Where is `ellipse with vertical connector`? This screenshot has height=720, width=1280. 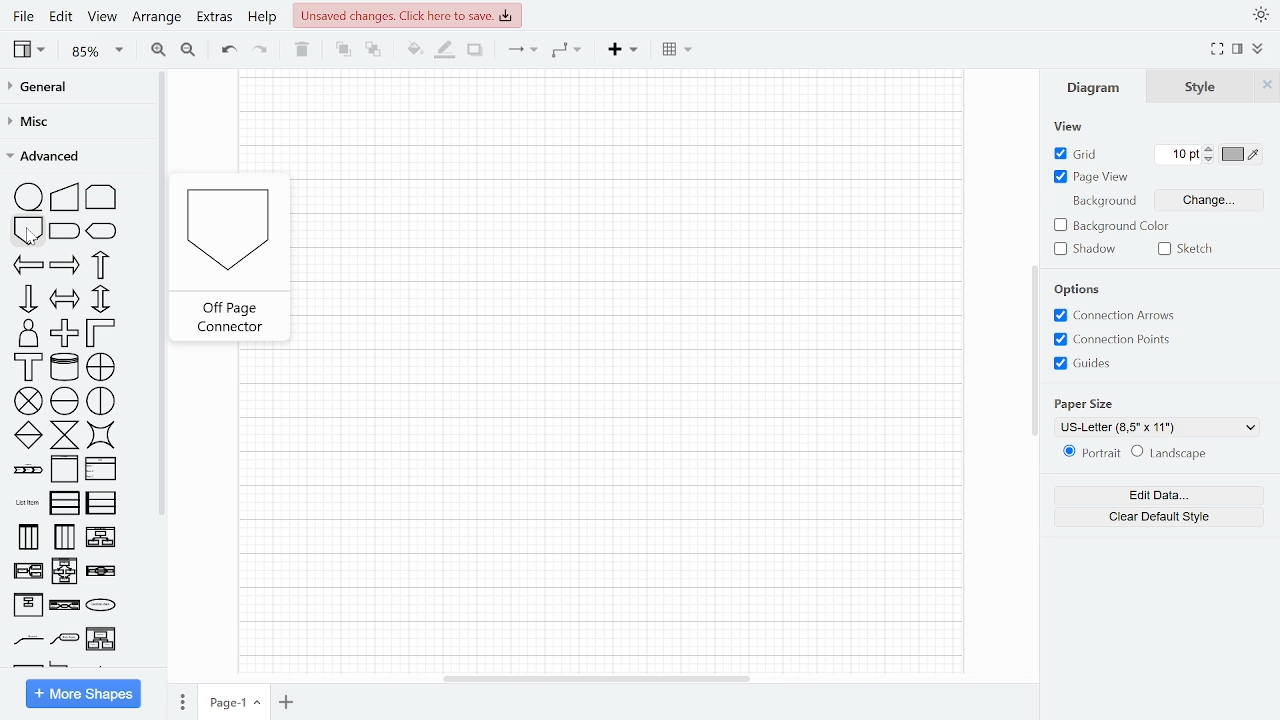 ellipse with vertical connector is located at coordinates (102, 401).